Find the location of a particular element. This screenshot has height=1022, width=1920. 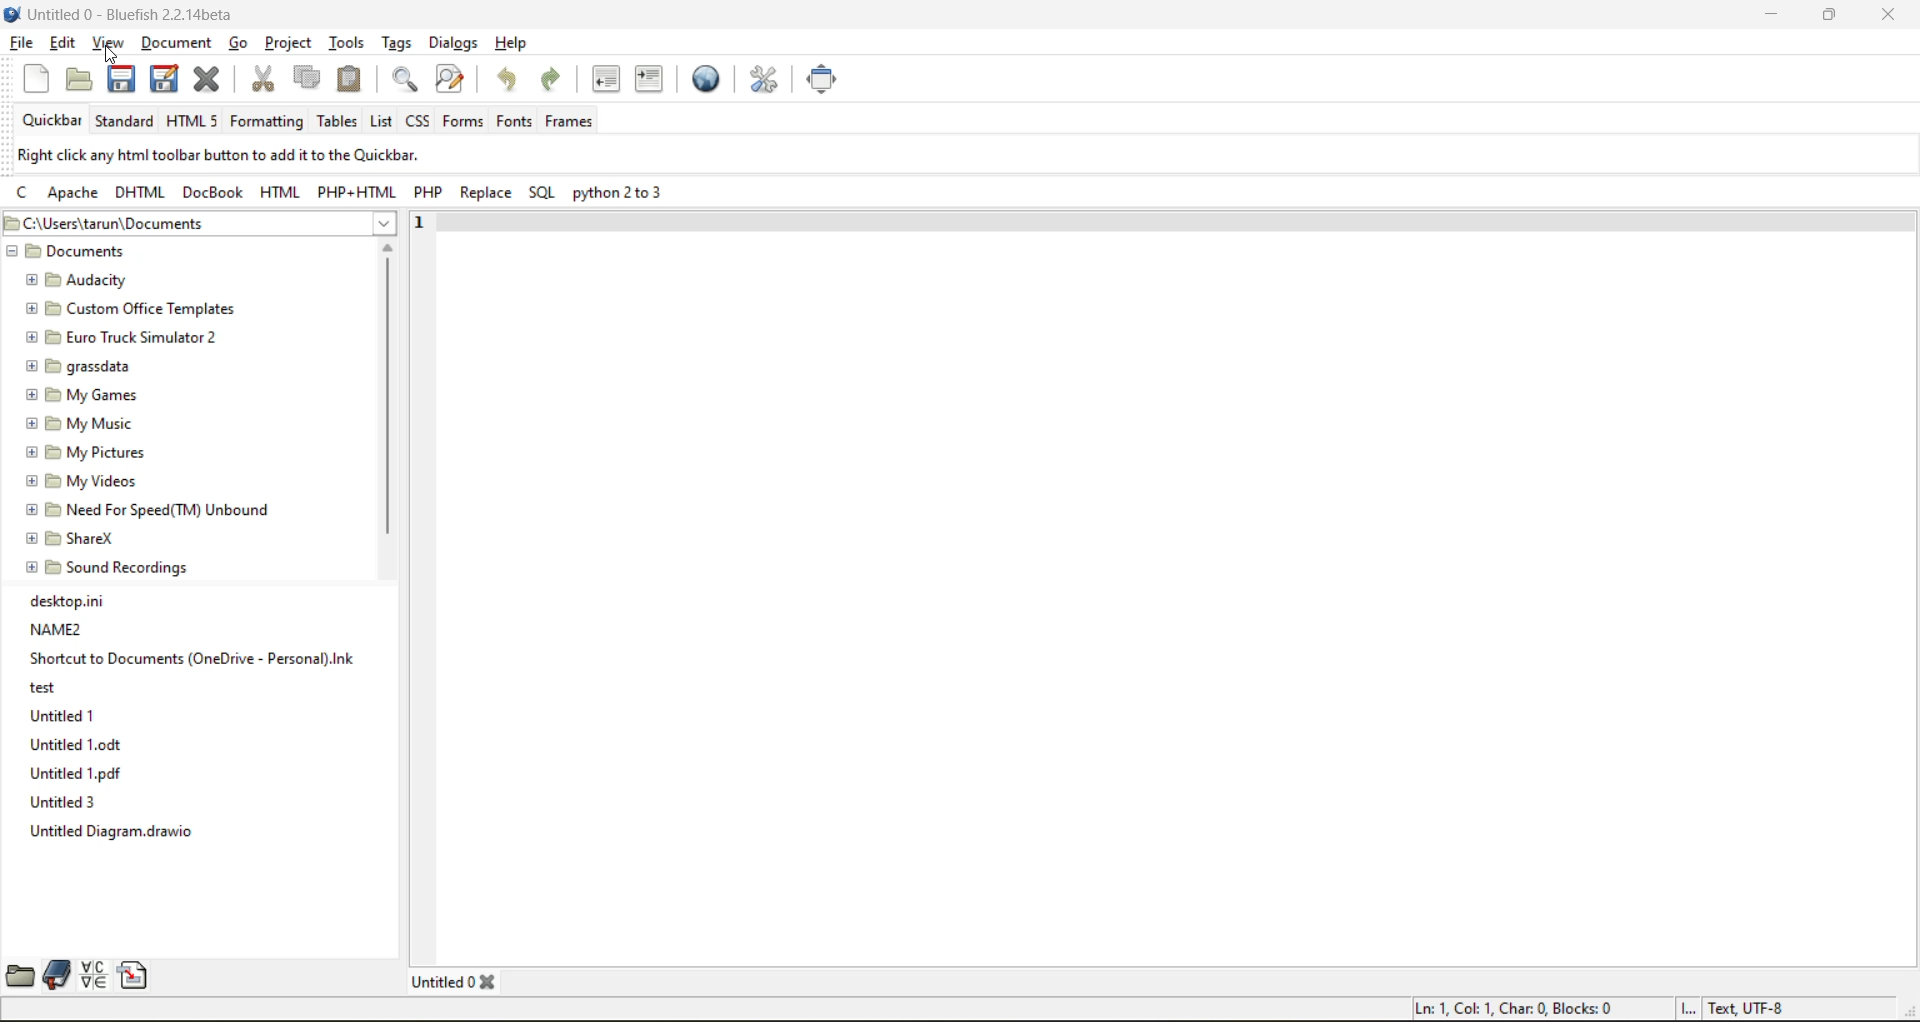

html is located at coordinates (281, 192).